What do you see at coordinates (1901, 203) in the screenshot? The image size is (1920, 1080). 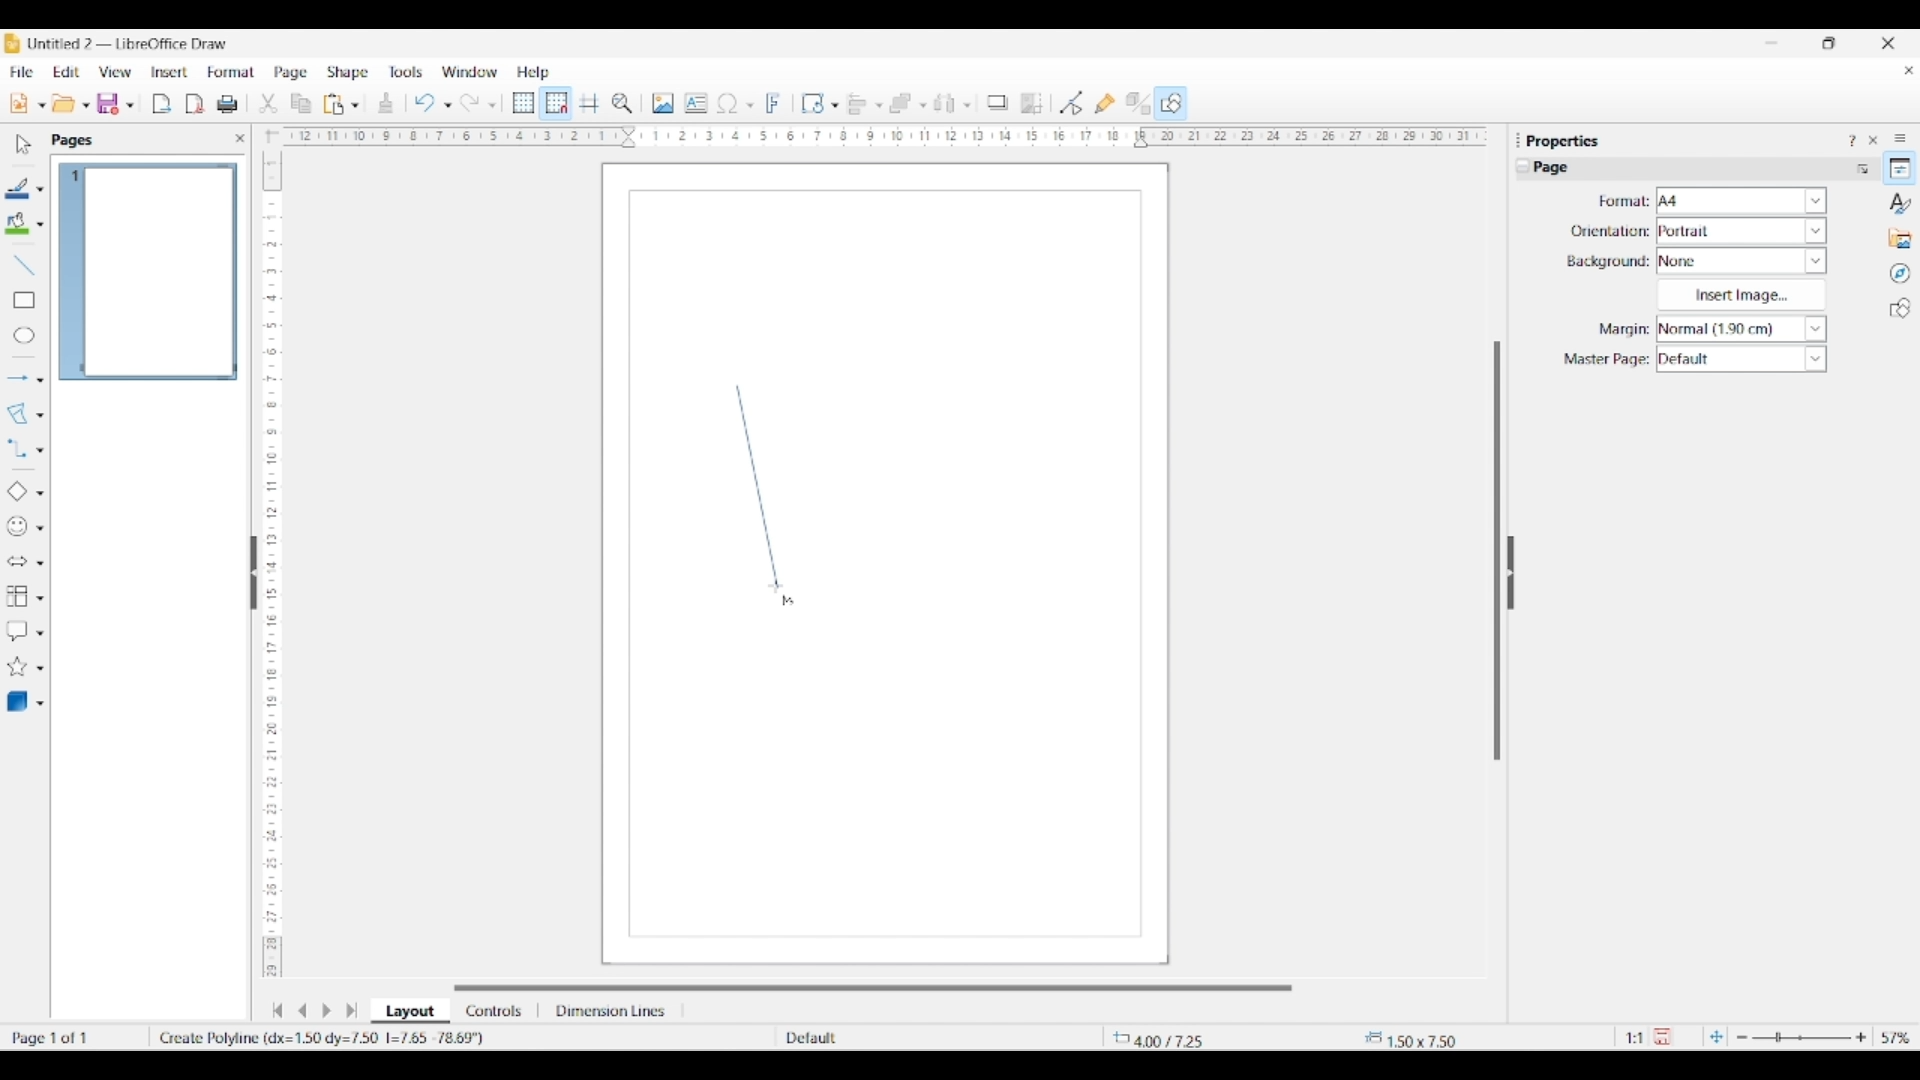 I see `Styles` at bounding box center [1901, 203].